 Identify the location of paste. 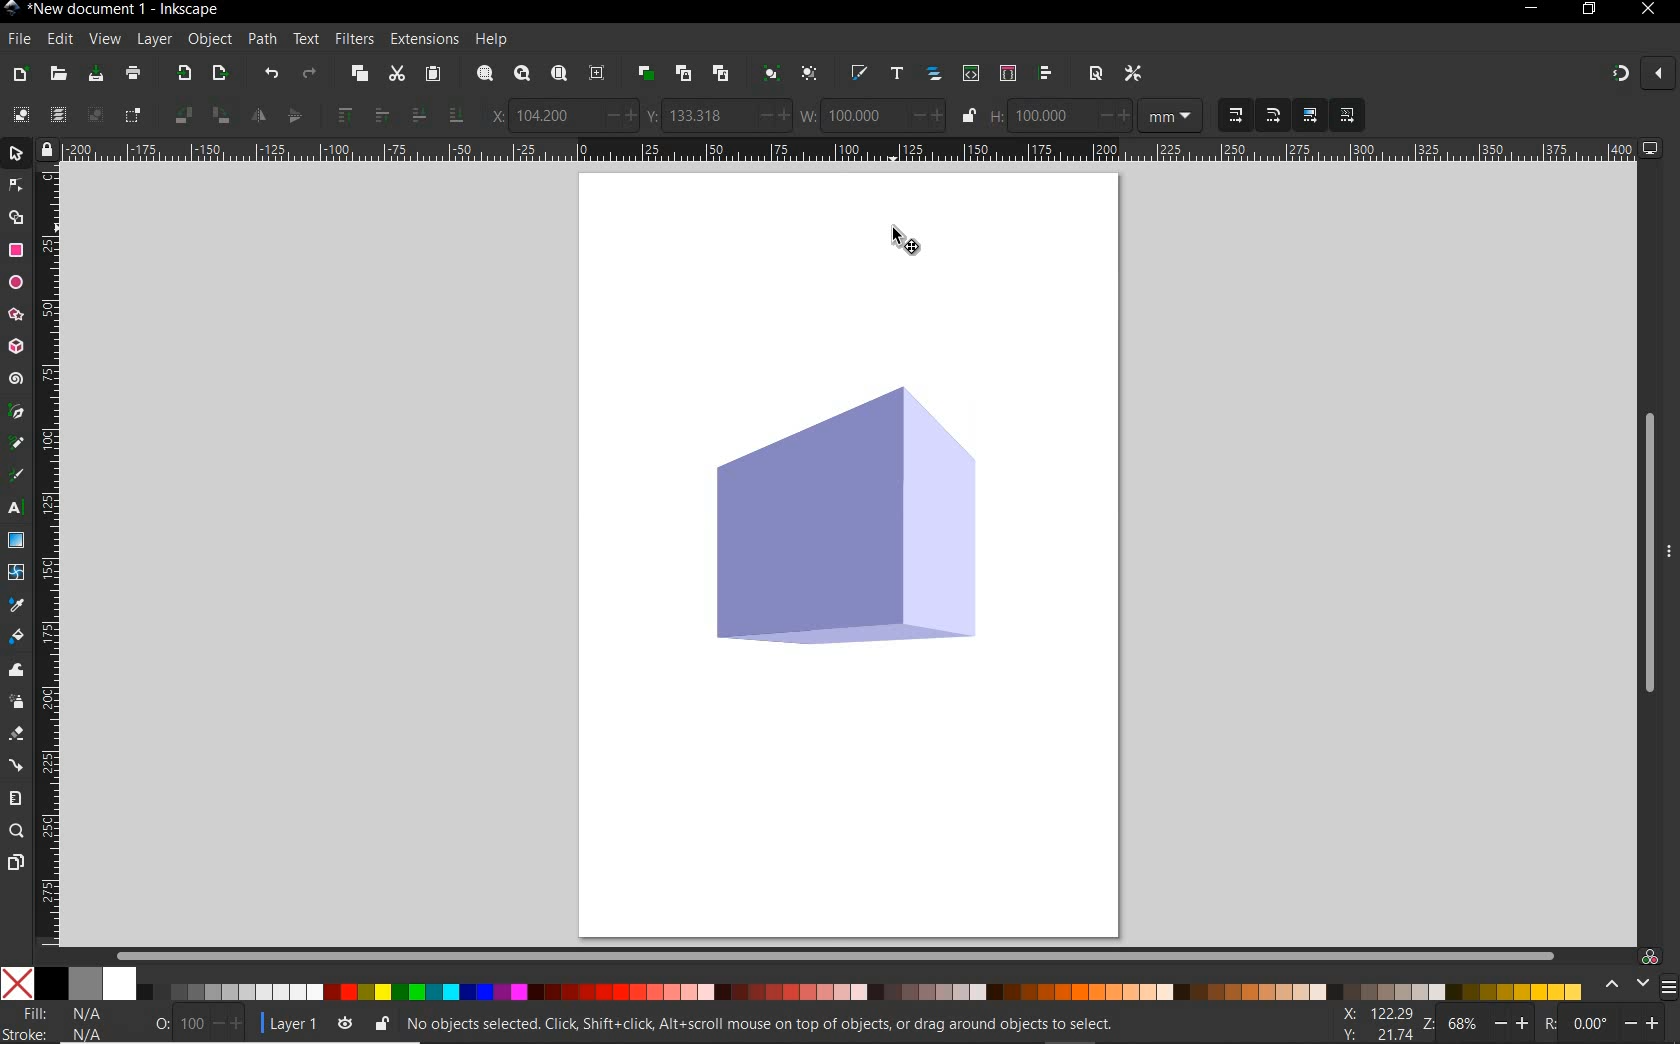
(433, 75).